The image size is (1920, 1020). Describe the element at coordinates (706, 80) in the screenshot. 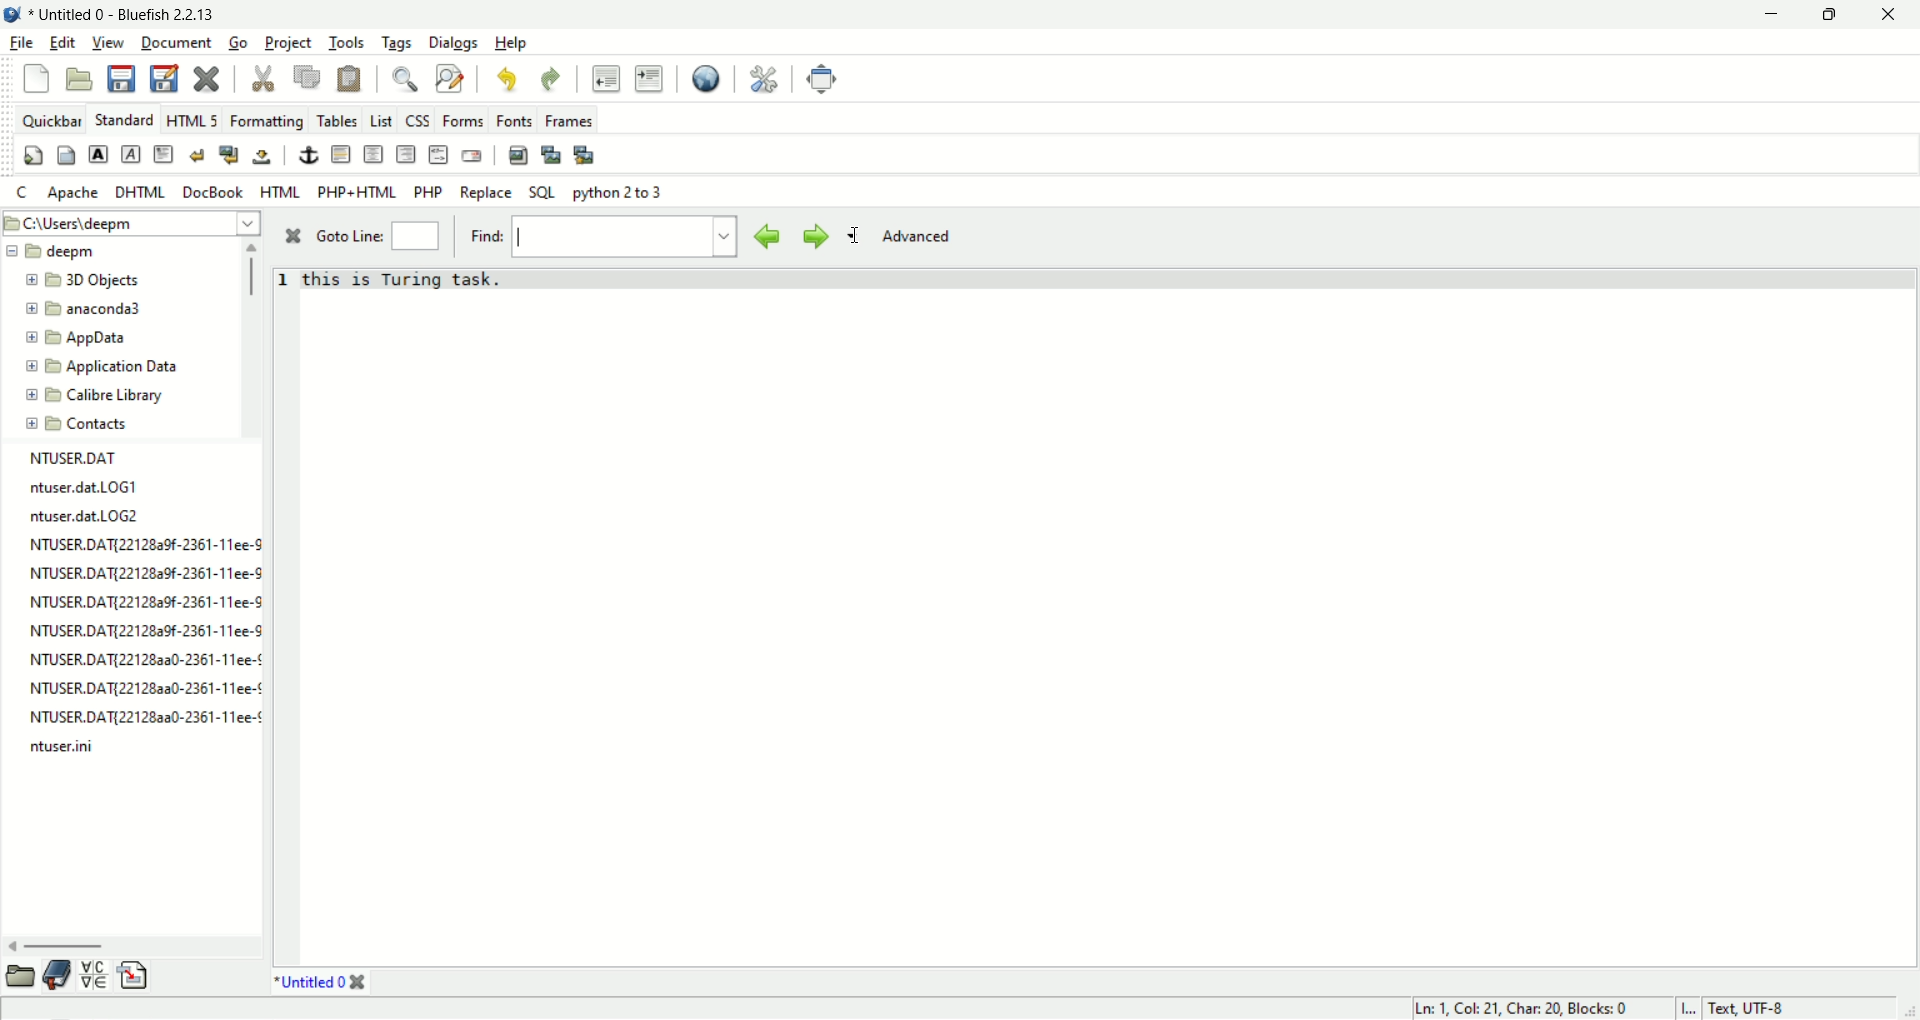

I see `view in browser` at that location.